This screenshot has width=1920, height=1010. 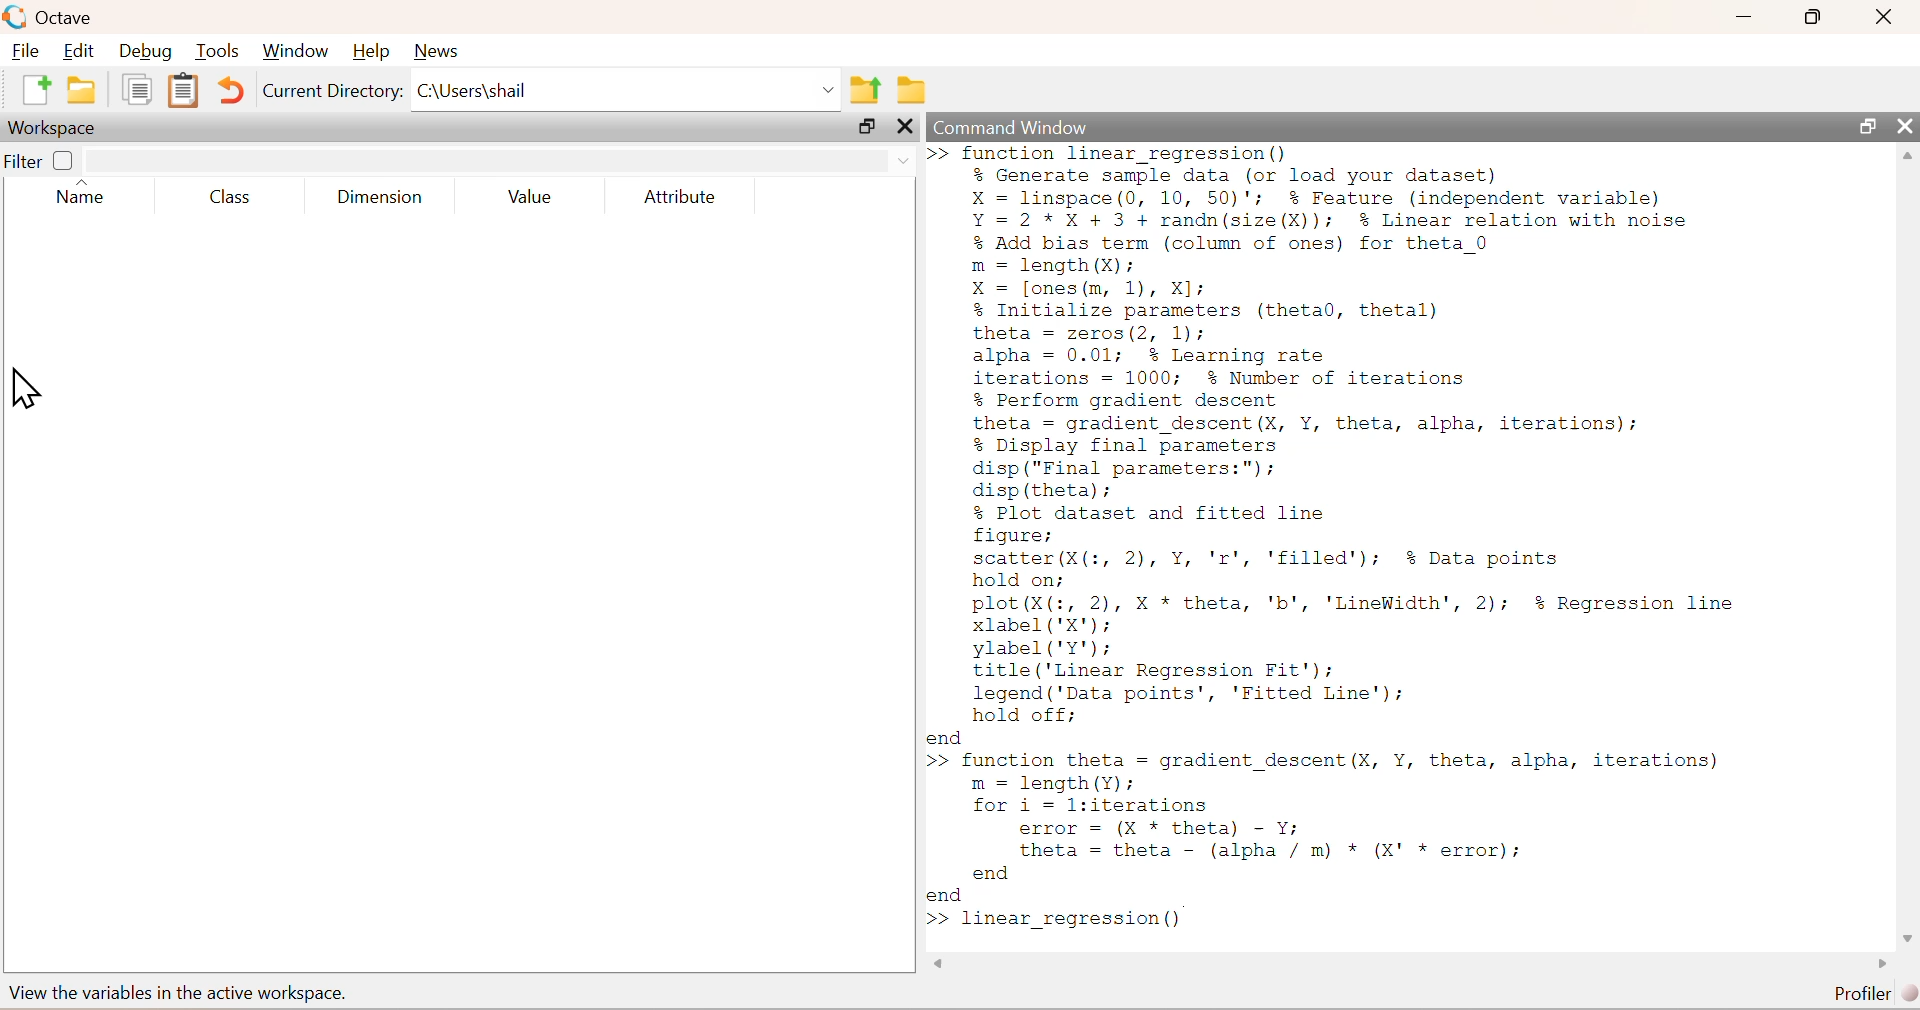 I want to click on document, so click(x=137, y=89).